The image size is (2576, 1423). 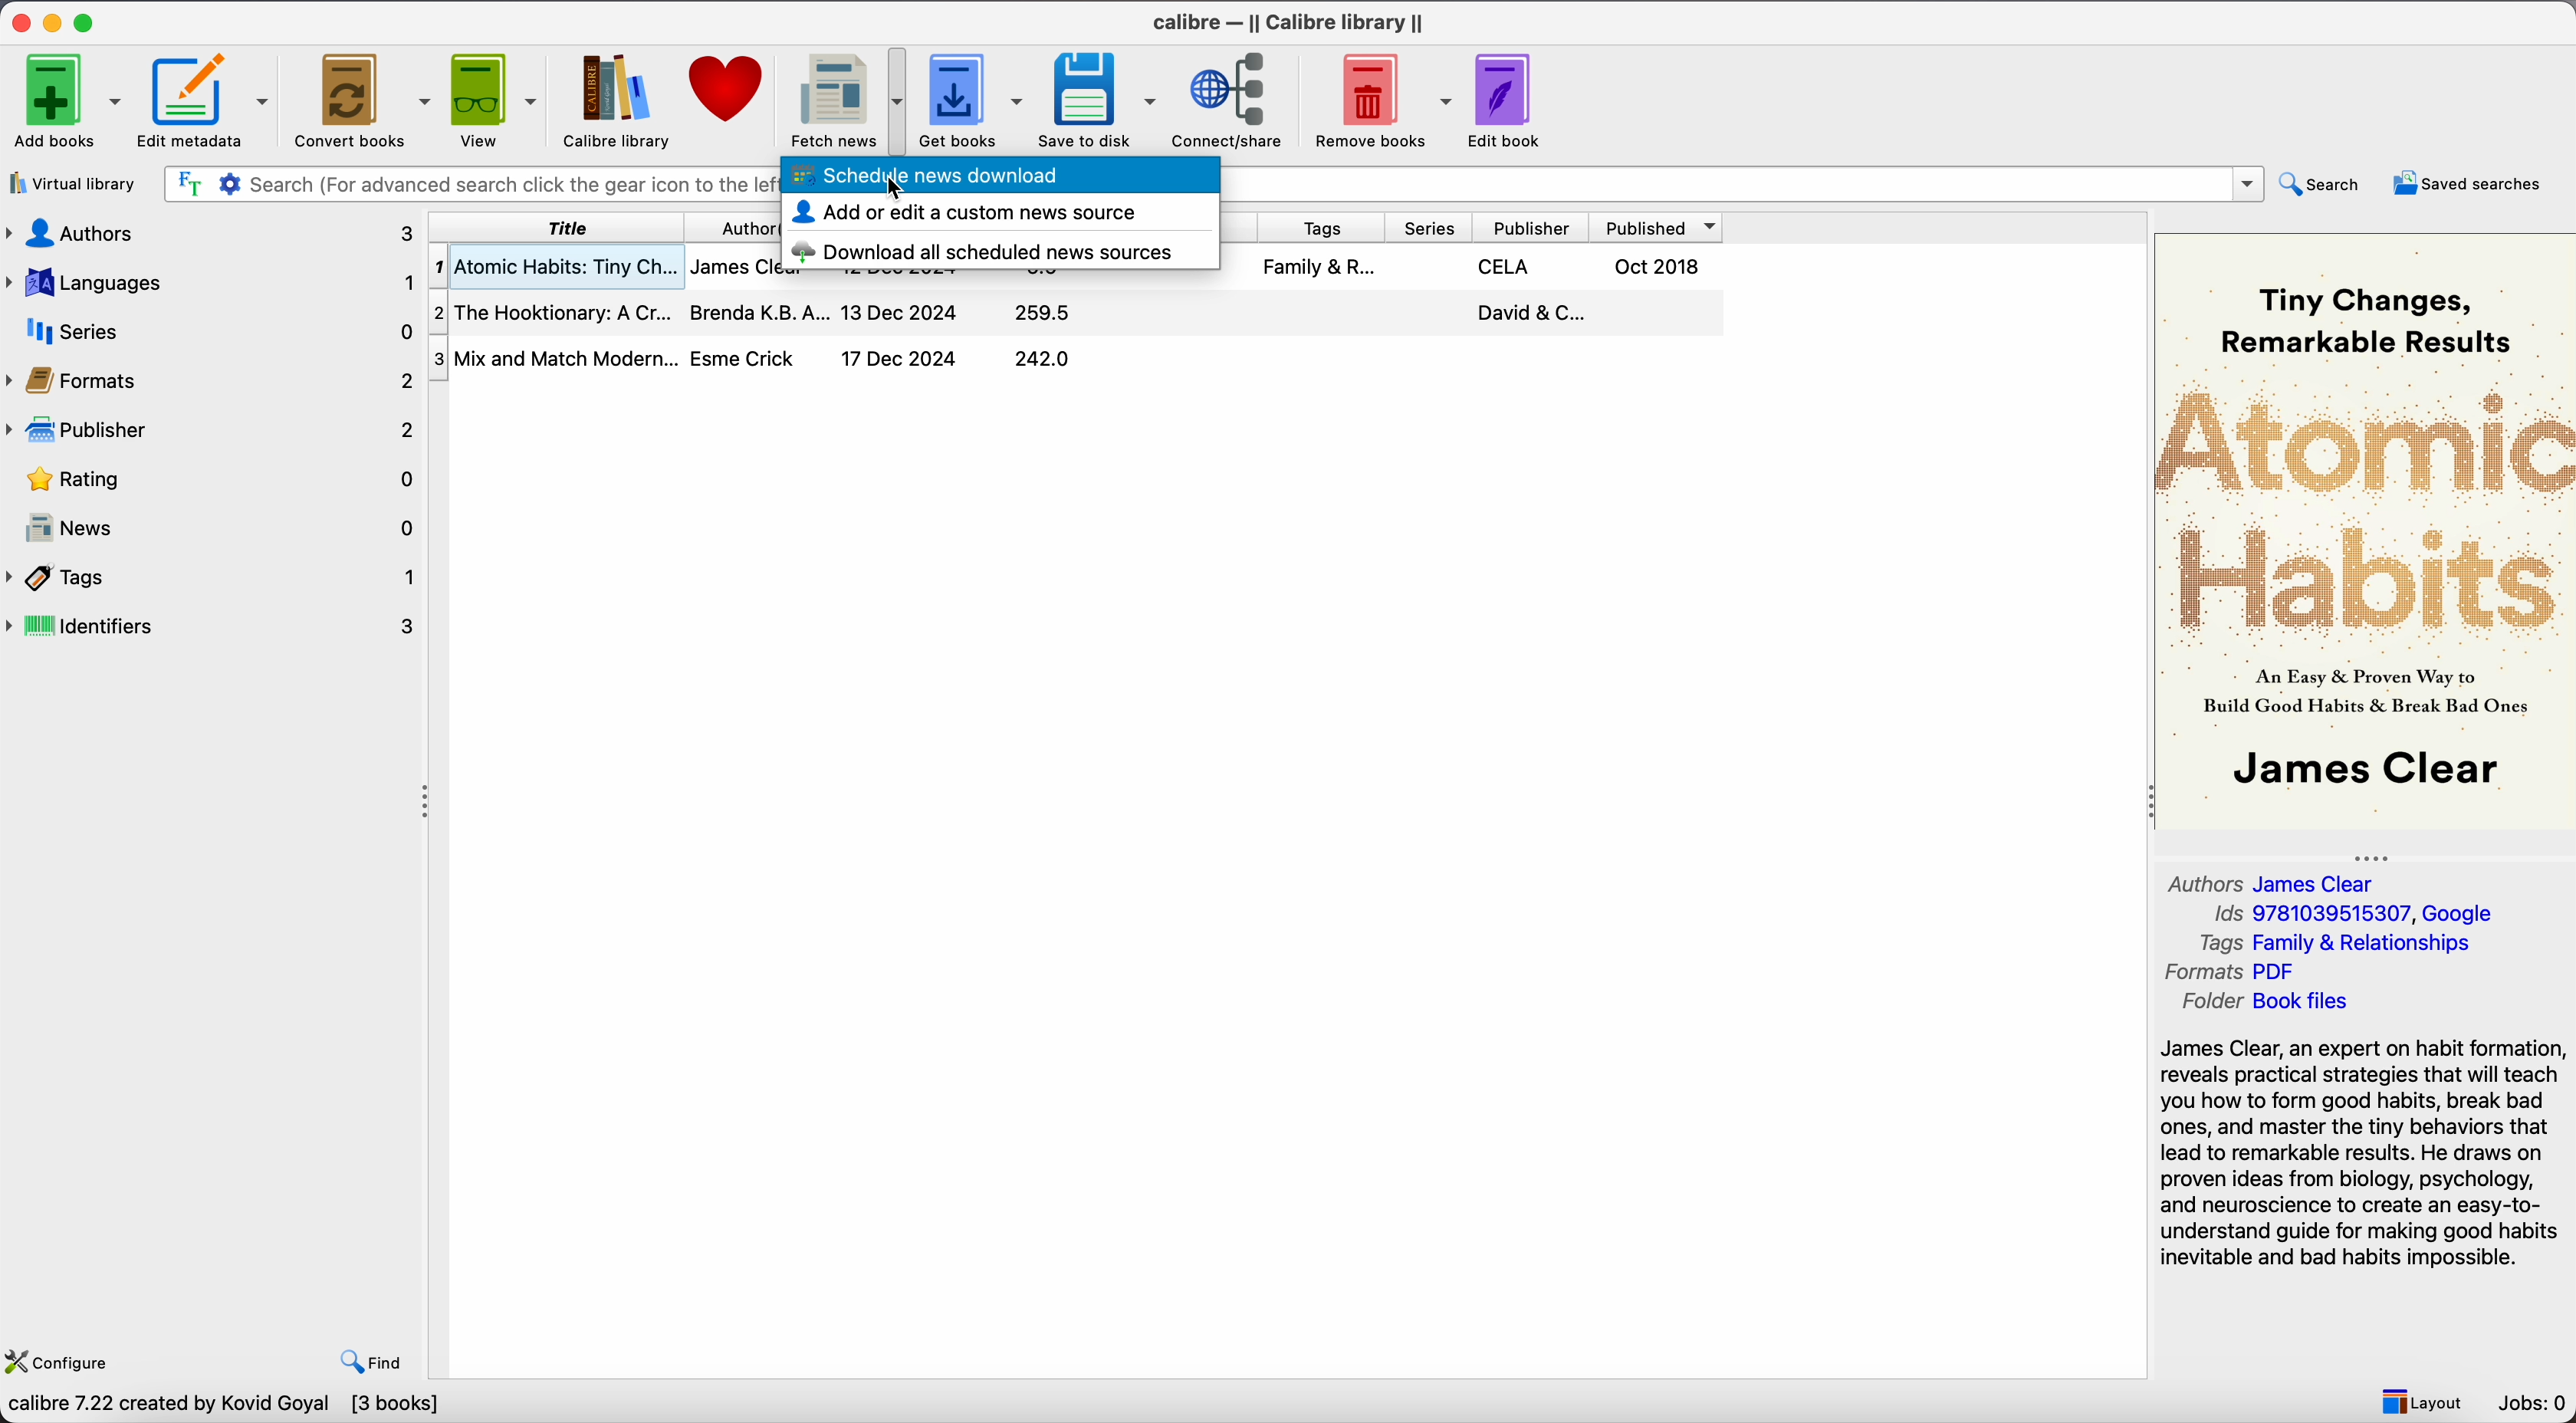 What do you see at coordinates (615, 100) in the screenshot?
I see `Calibre library` at bounding box center [615, 100].